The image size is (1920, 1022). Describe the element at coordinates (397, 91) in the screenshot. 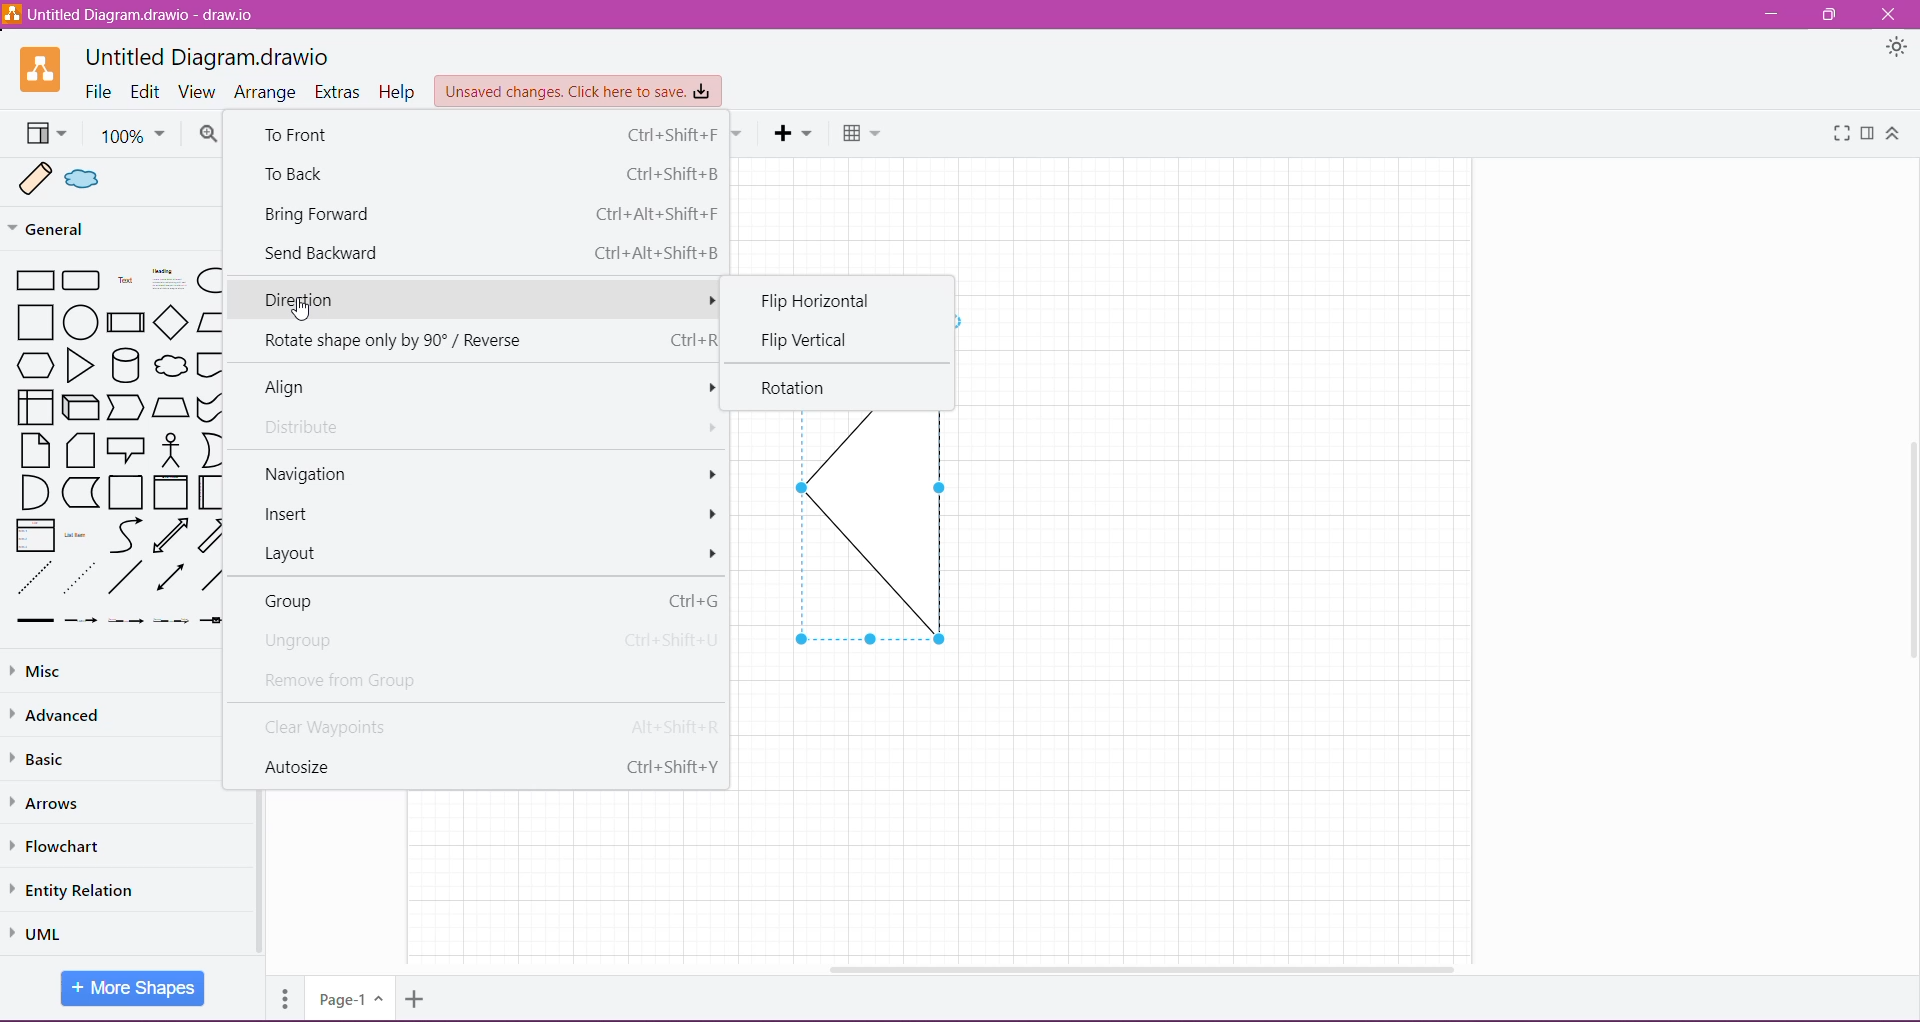

I see `Help` at that location.